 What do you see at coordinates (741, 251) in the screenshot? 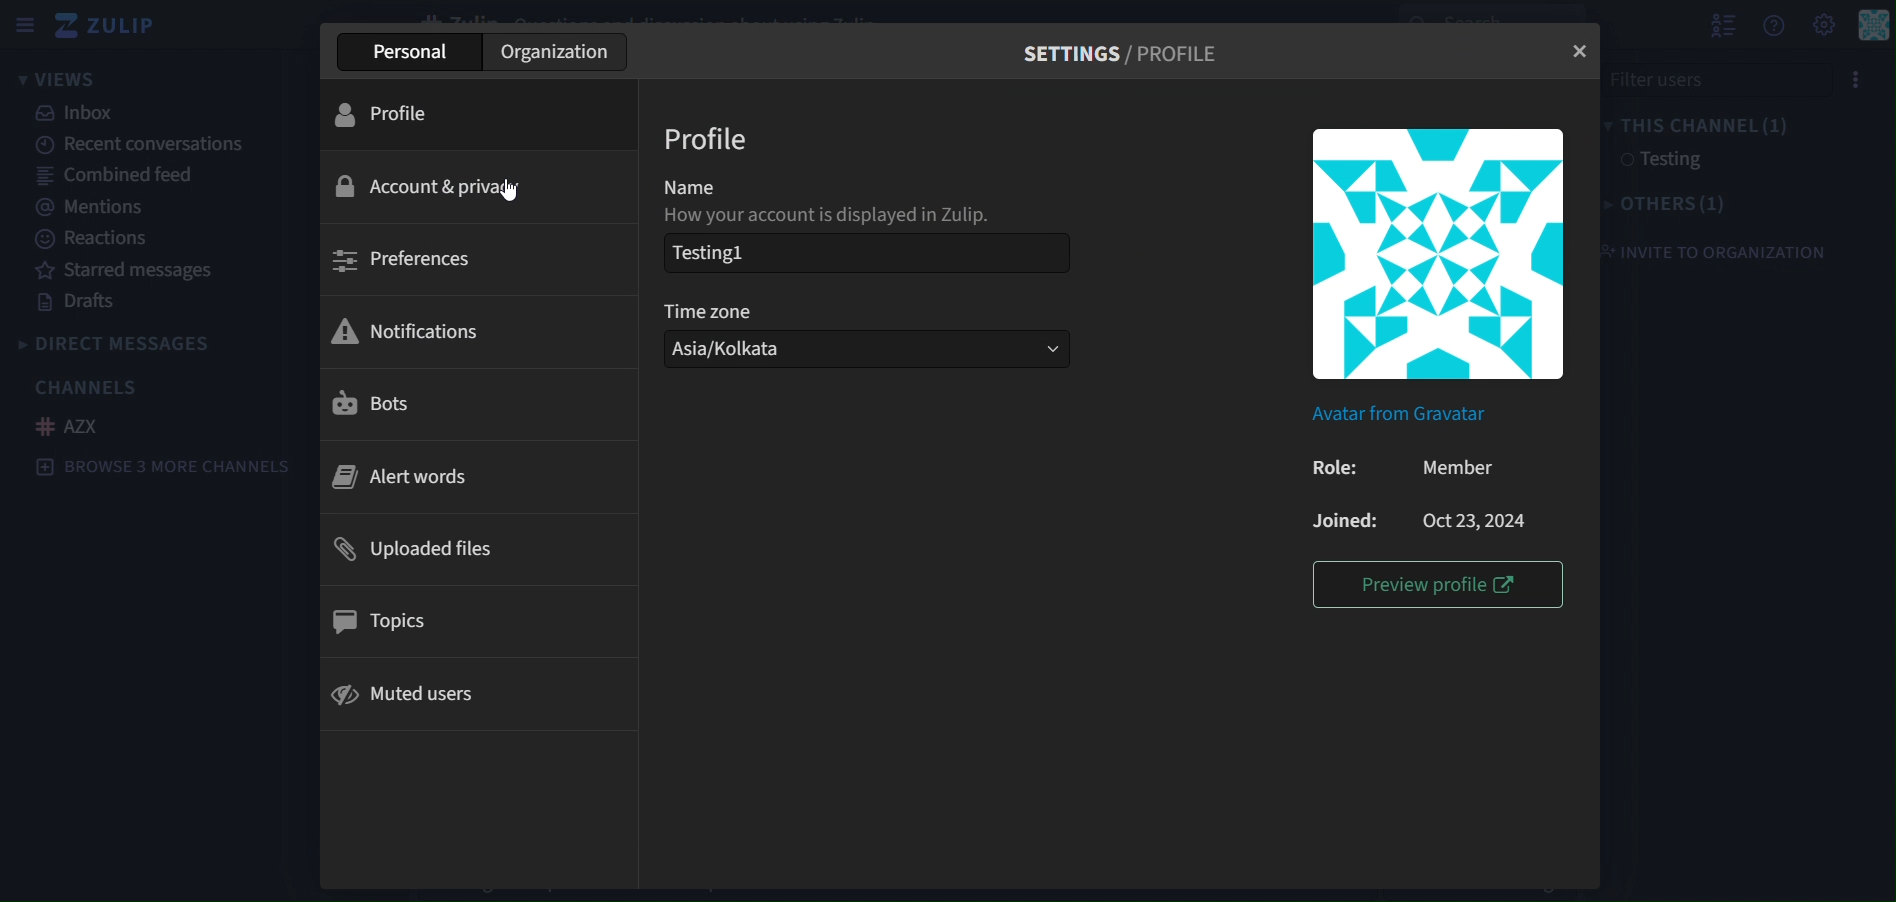
I see `testing1` at bounding box center [741, 251].